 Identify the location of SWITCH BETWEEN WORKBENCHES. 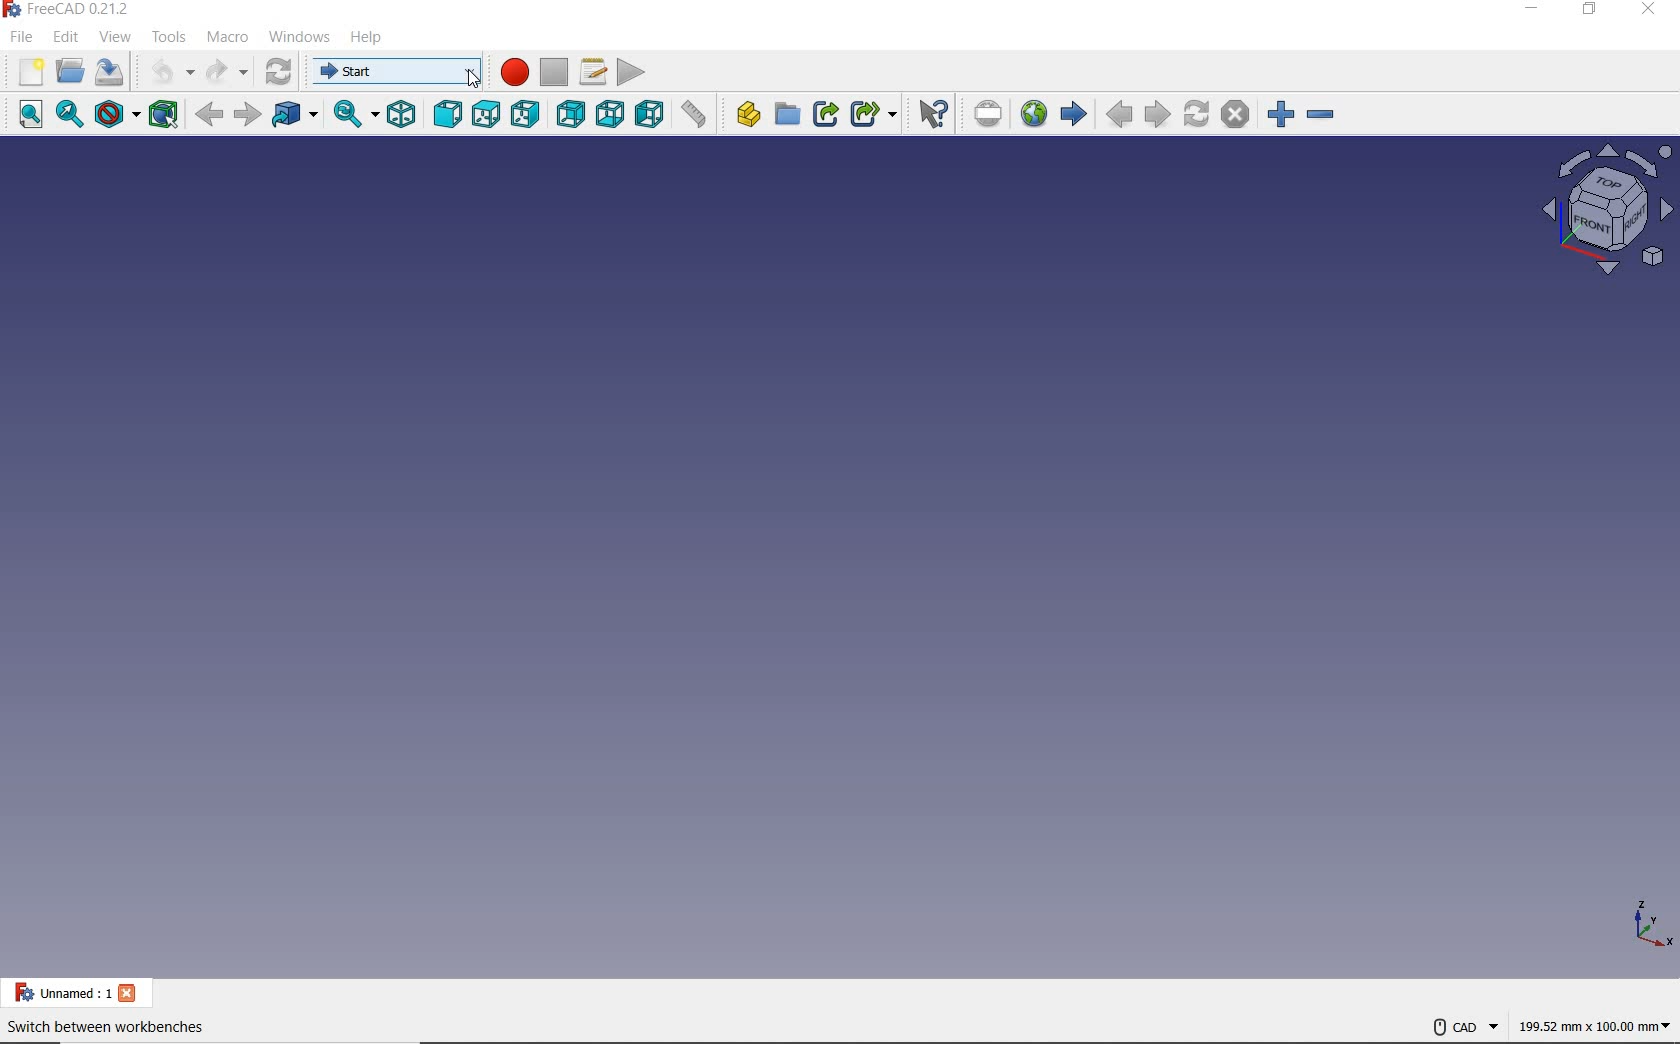
(395, 72).